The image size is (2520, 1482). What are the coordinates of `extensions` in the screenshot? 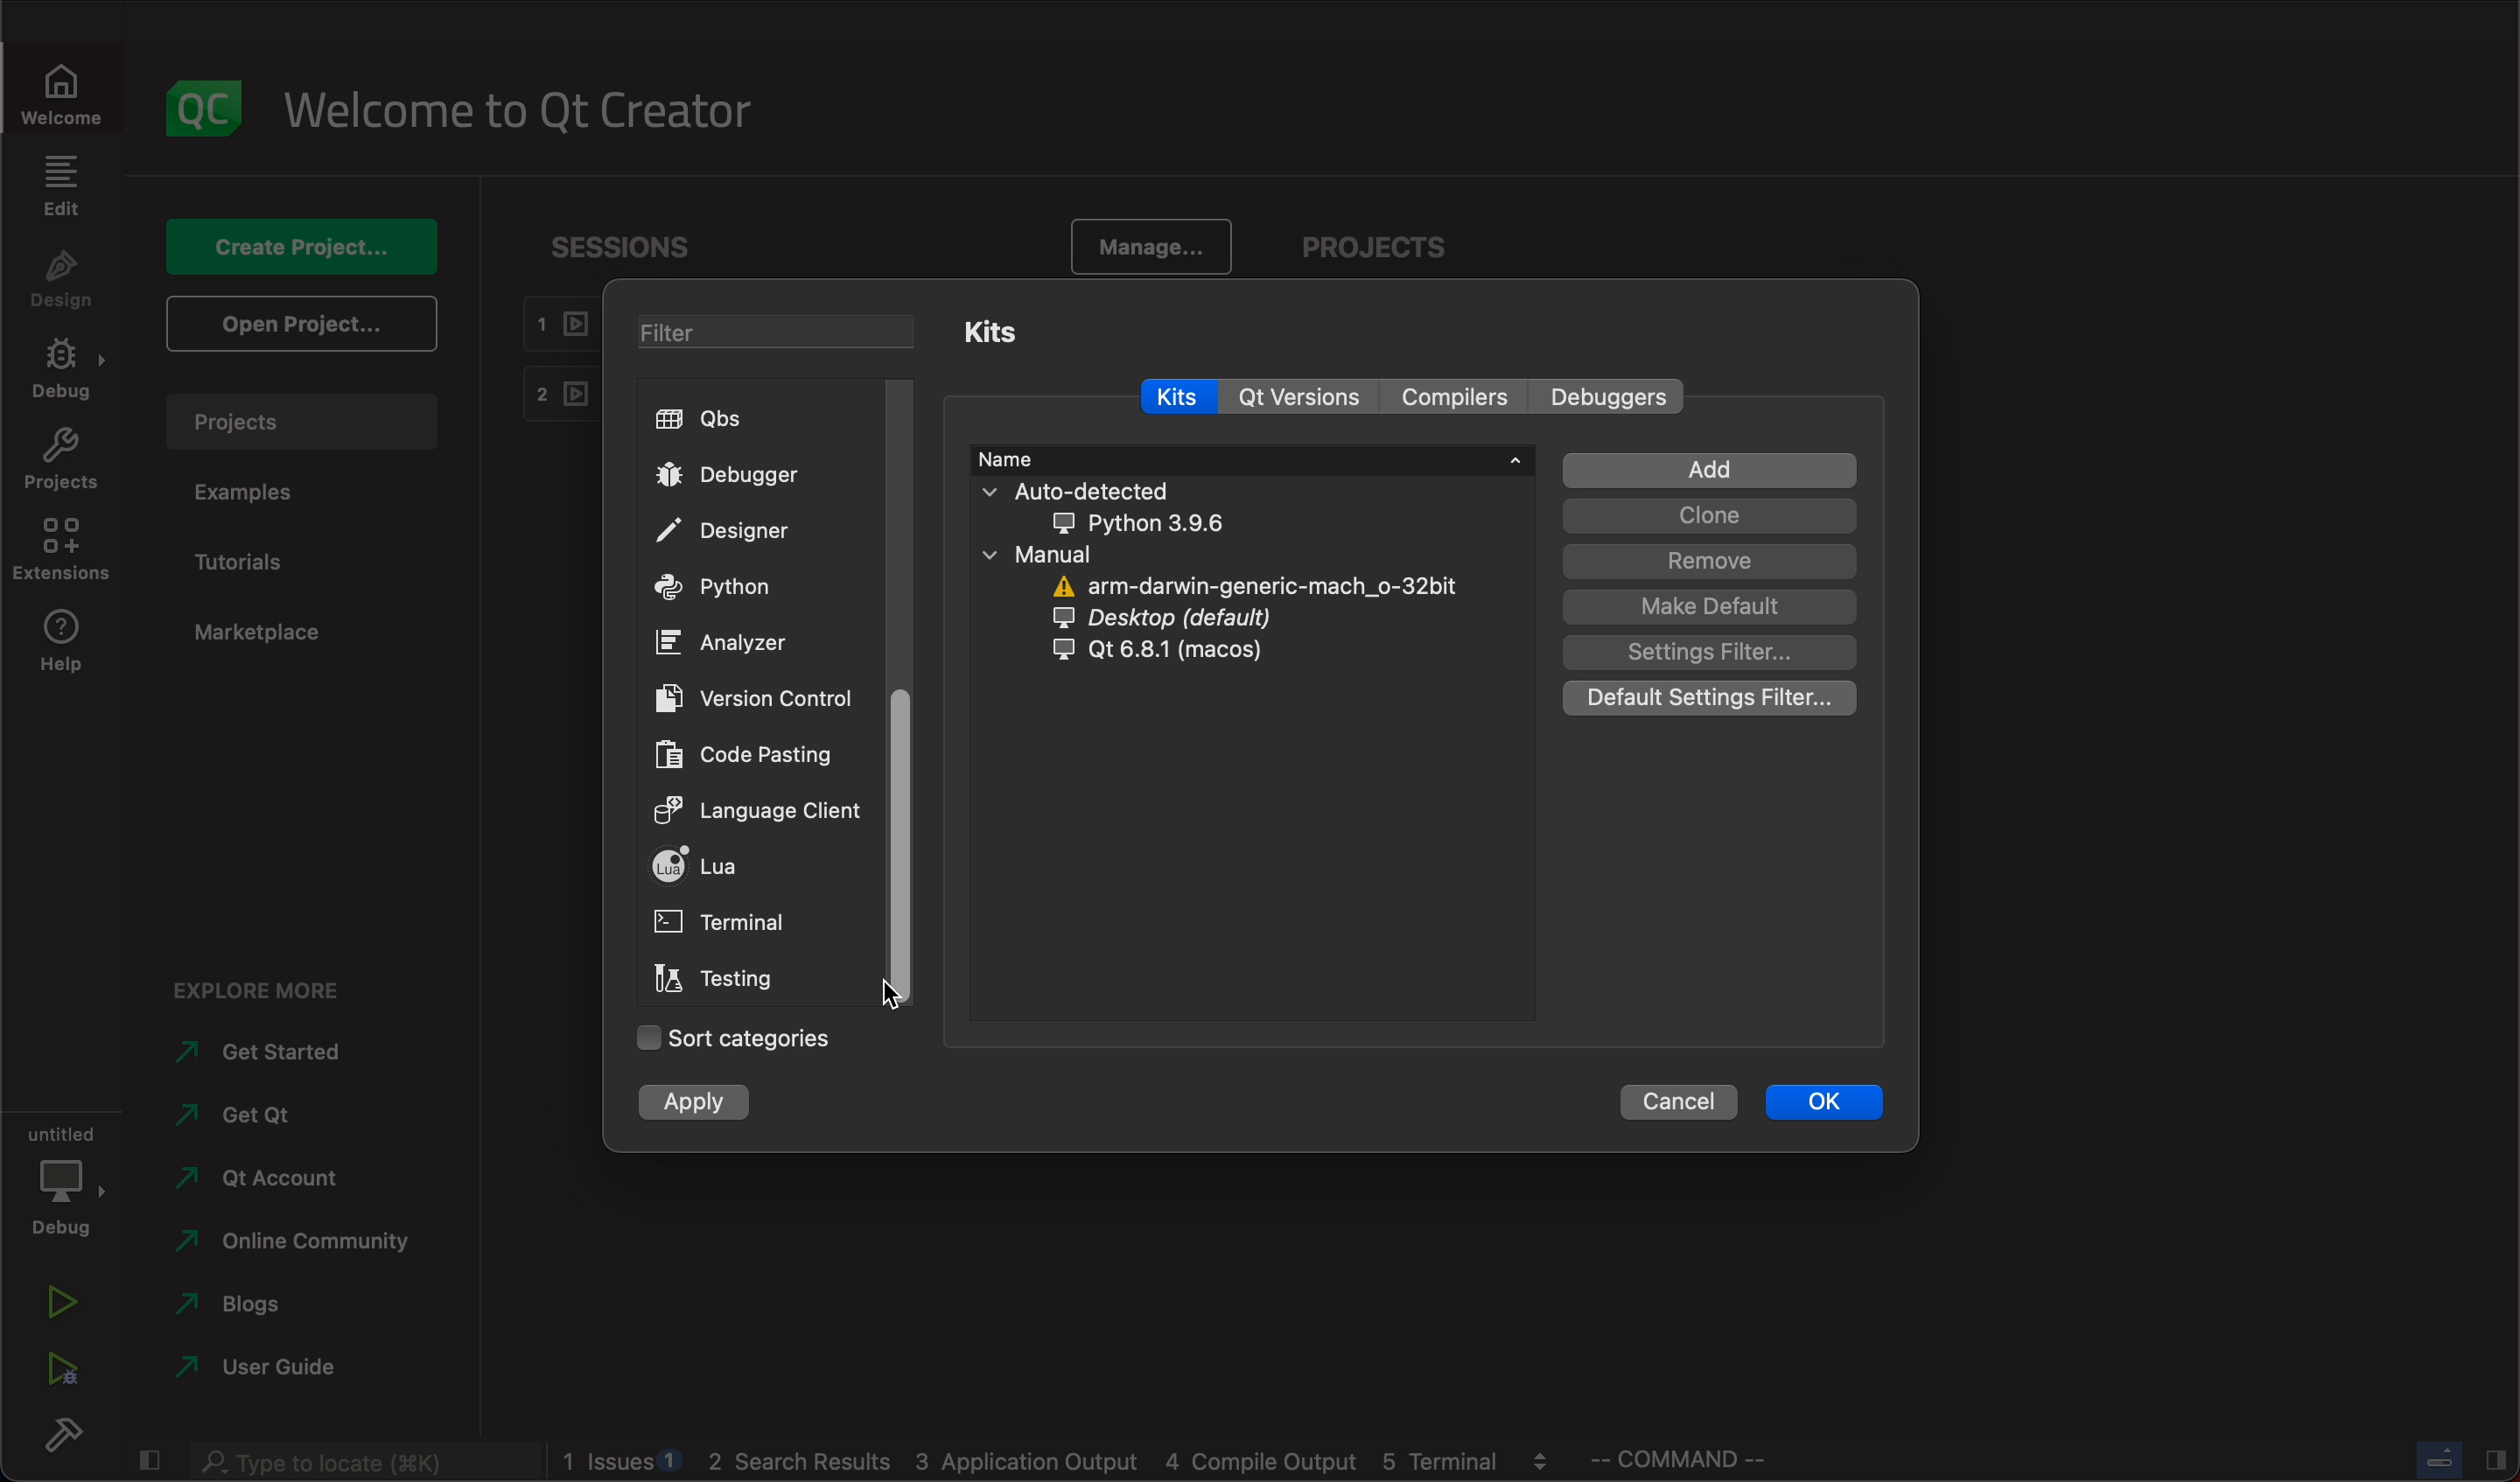 It's located at (61, 551).